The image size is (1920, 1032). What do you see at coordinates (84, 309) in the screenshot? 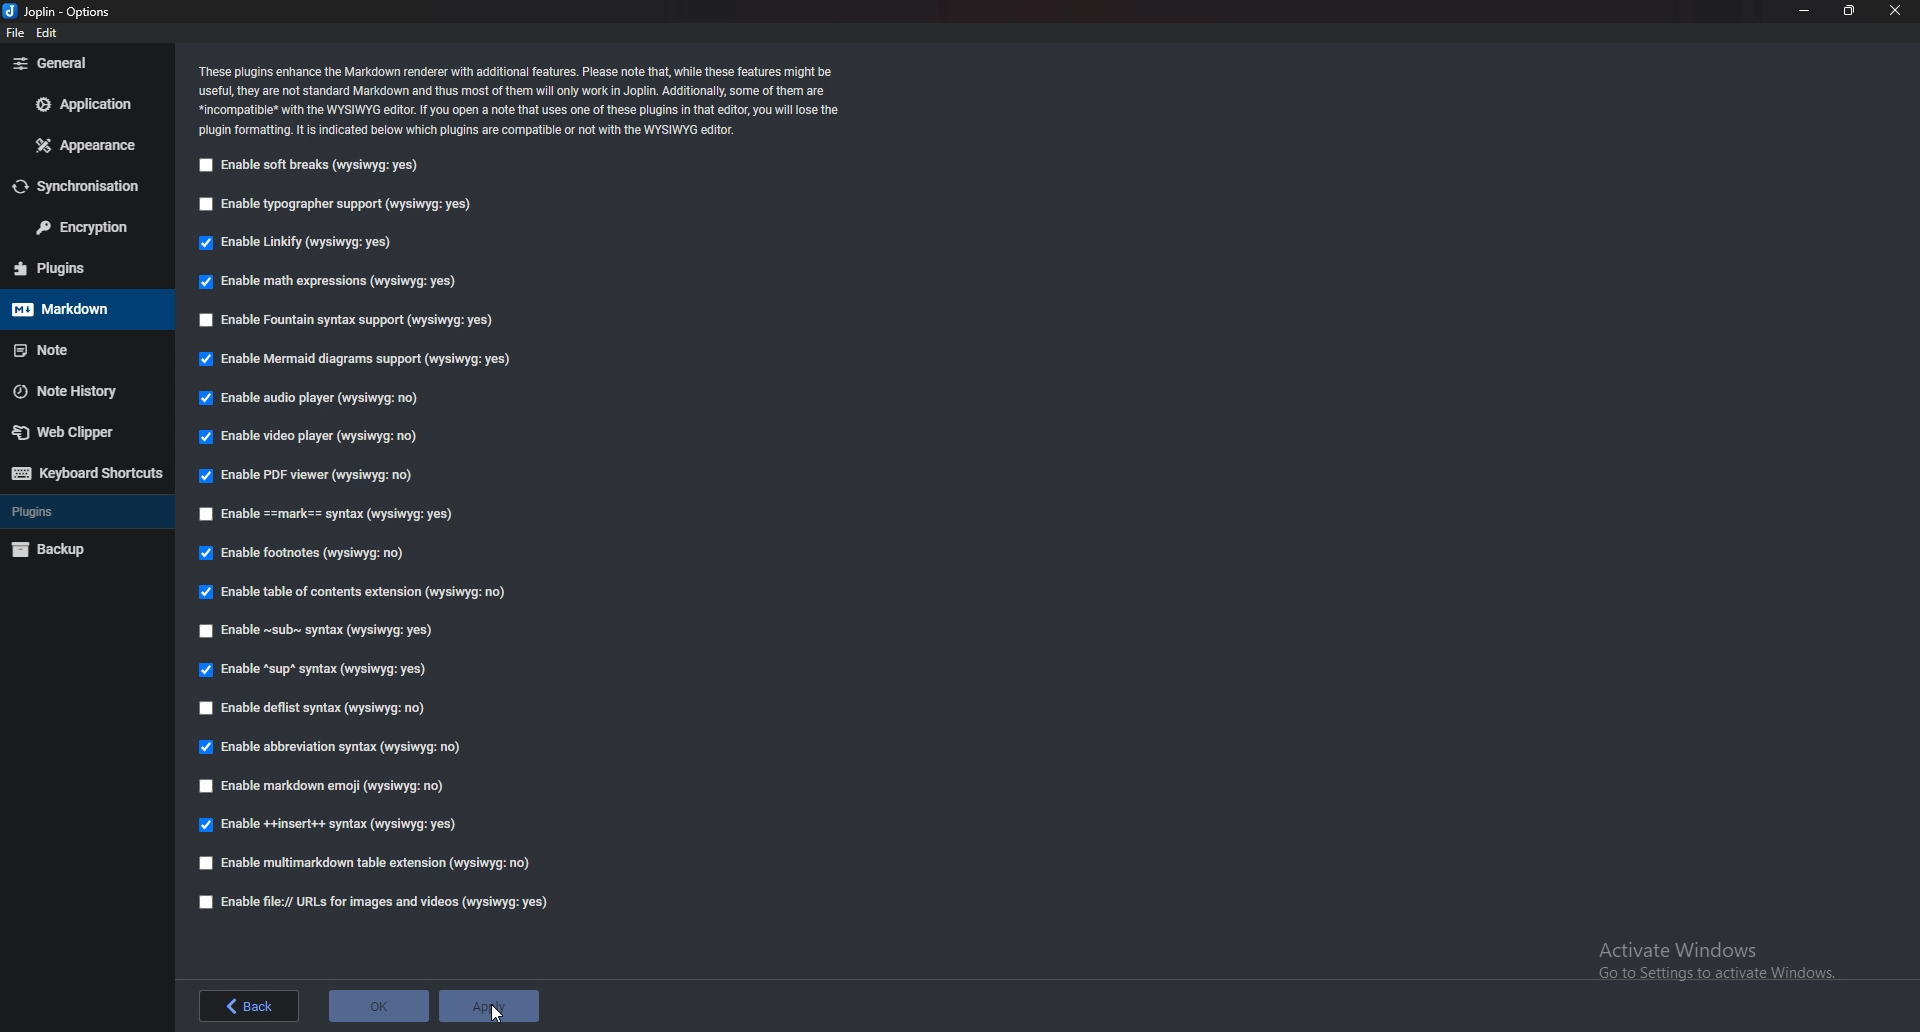
I see `markdown` at bounding box center [84, 309].